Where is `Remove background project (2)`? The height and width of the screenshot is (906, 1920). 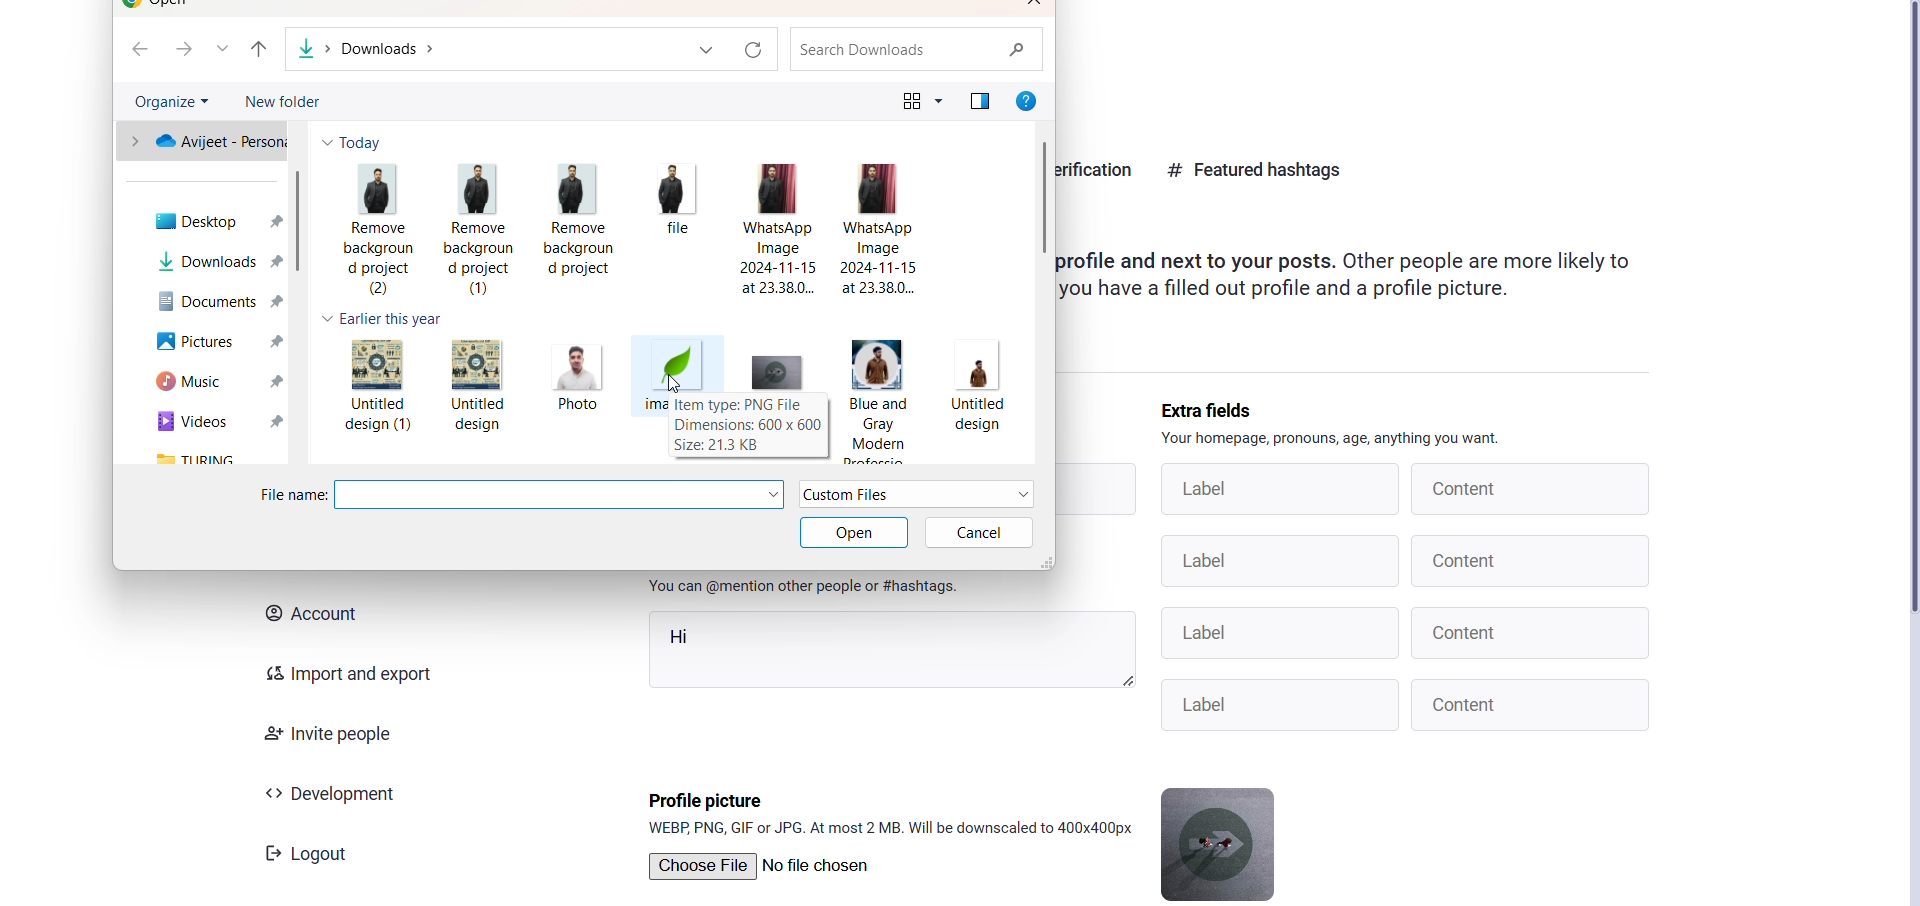 Remove background project (2) is located at coordinates (375, 231).